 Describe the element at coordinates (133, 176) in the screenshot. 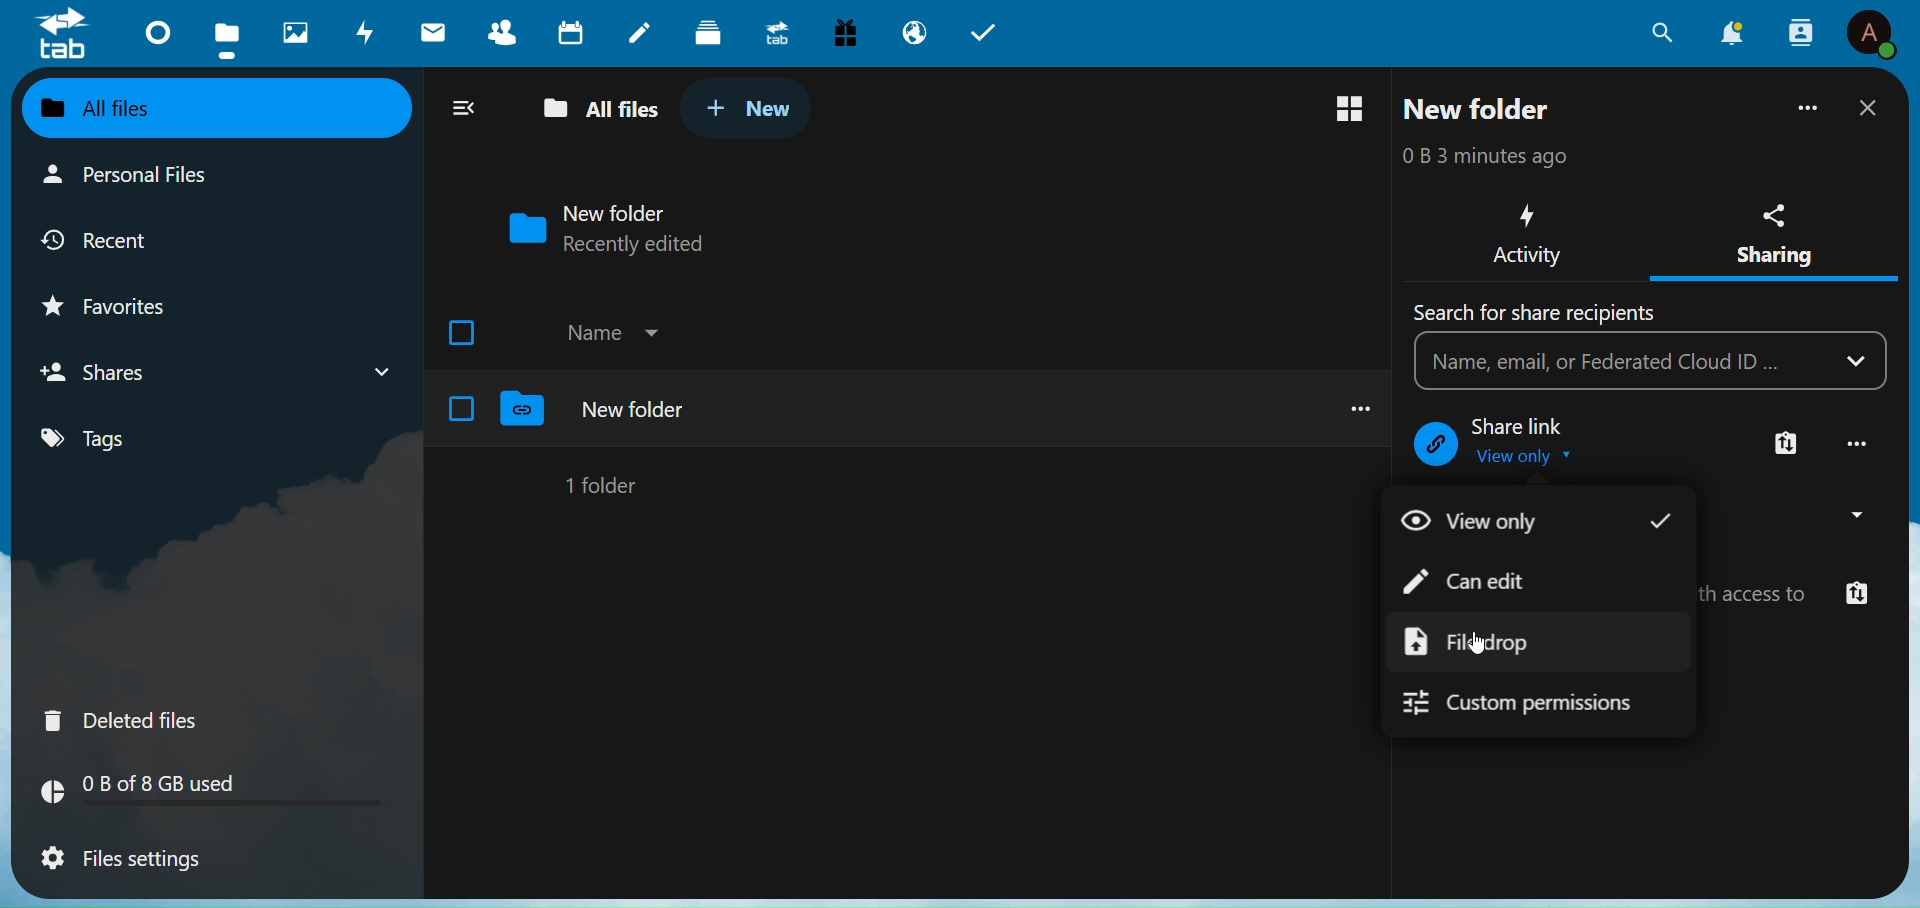

I see `Personal Files` at that location.